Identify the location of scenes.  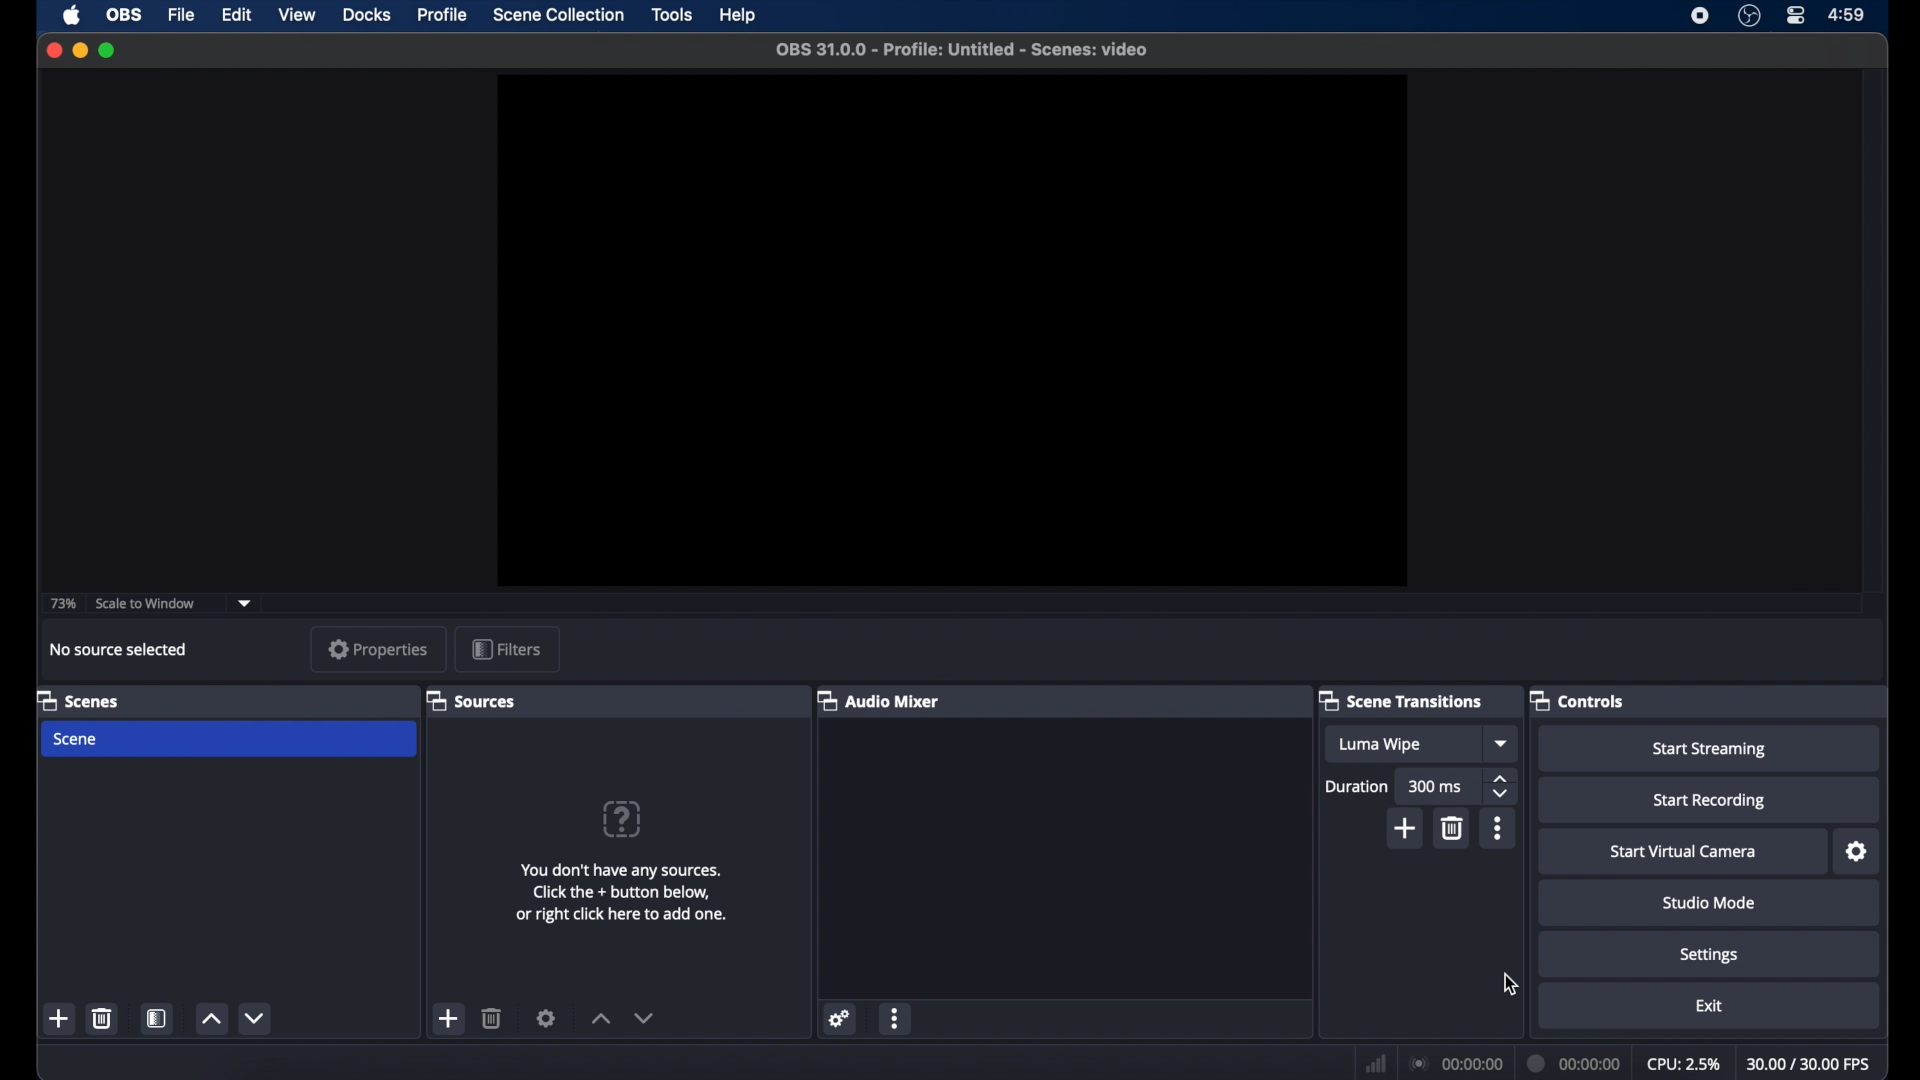
(80, 702).